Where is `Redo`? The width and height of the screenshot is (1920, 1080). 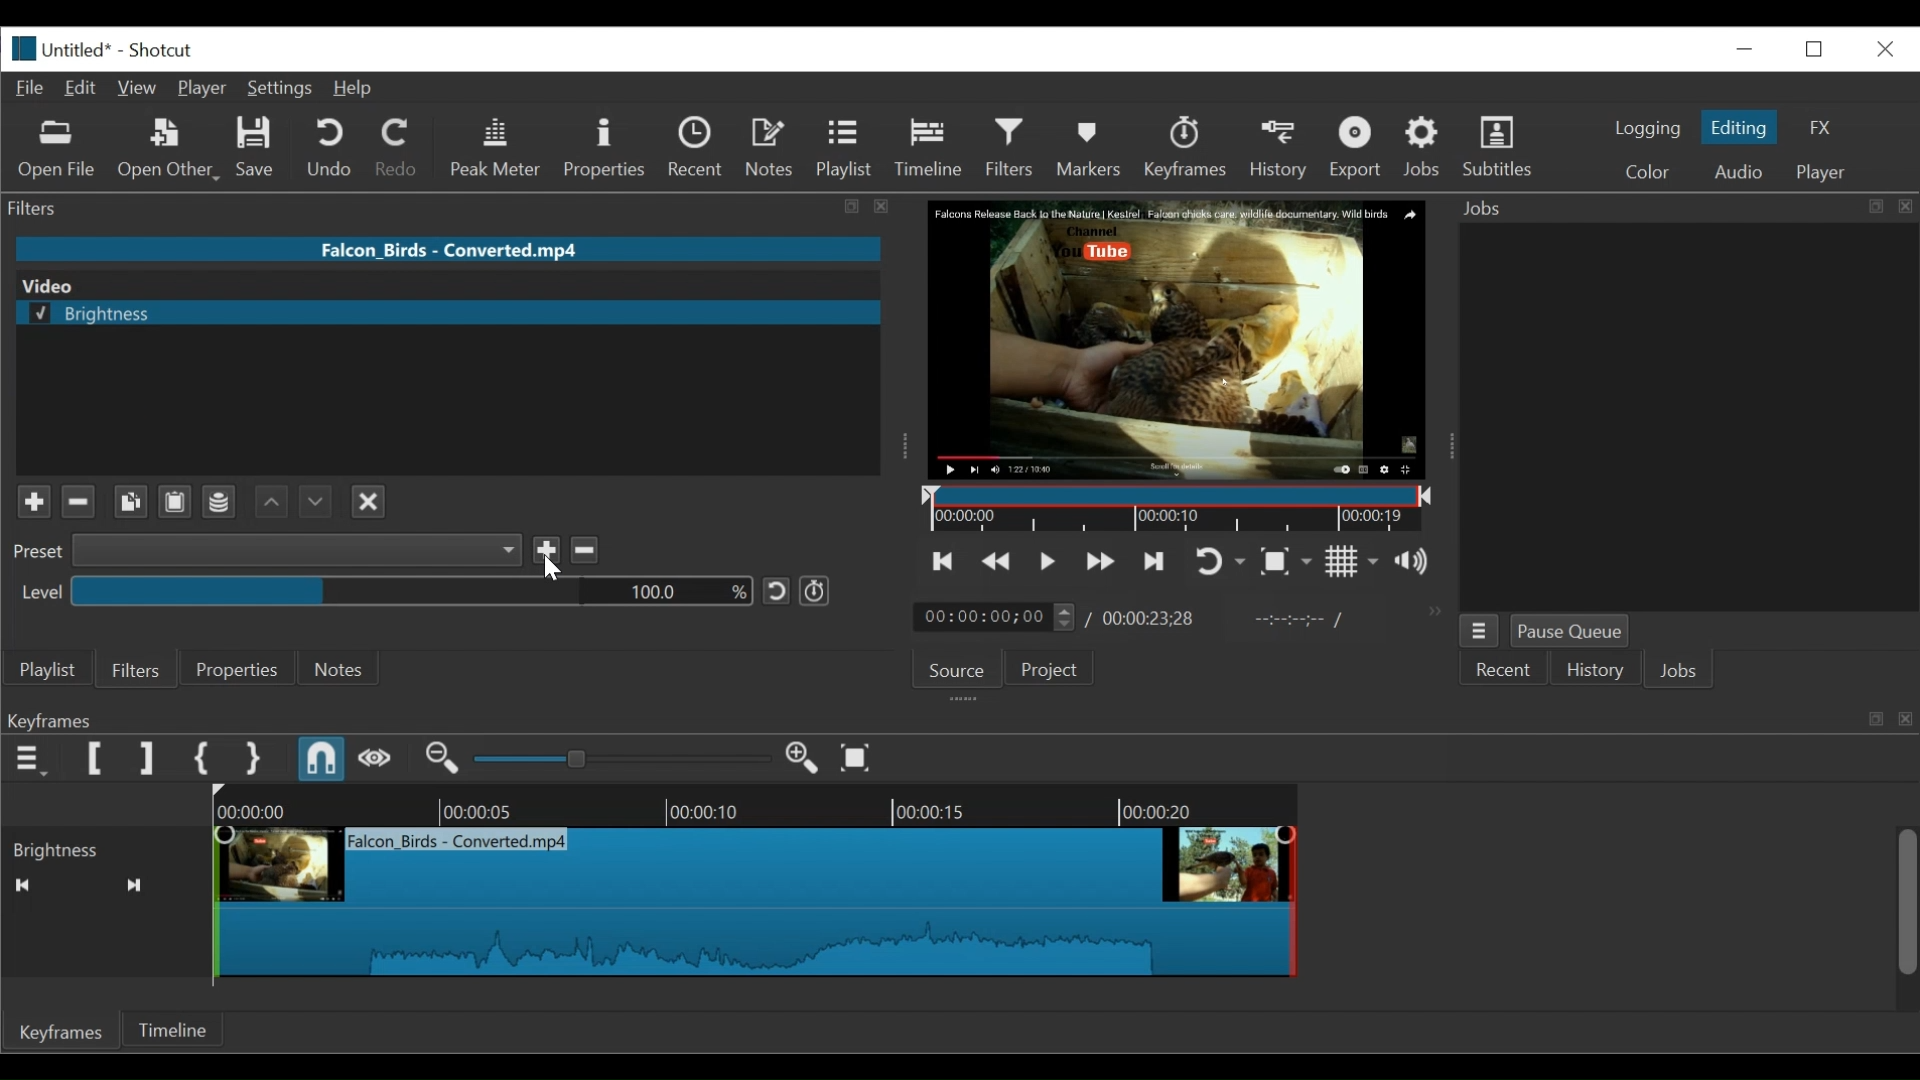
Redo is located at coordinates (401, 149).